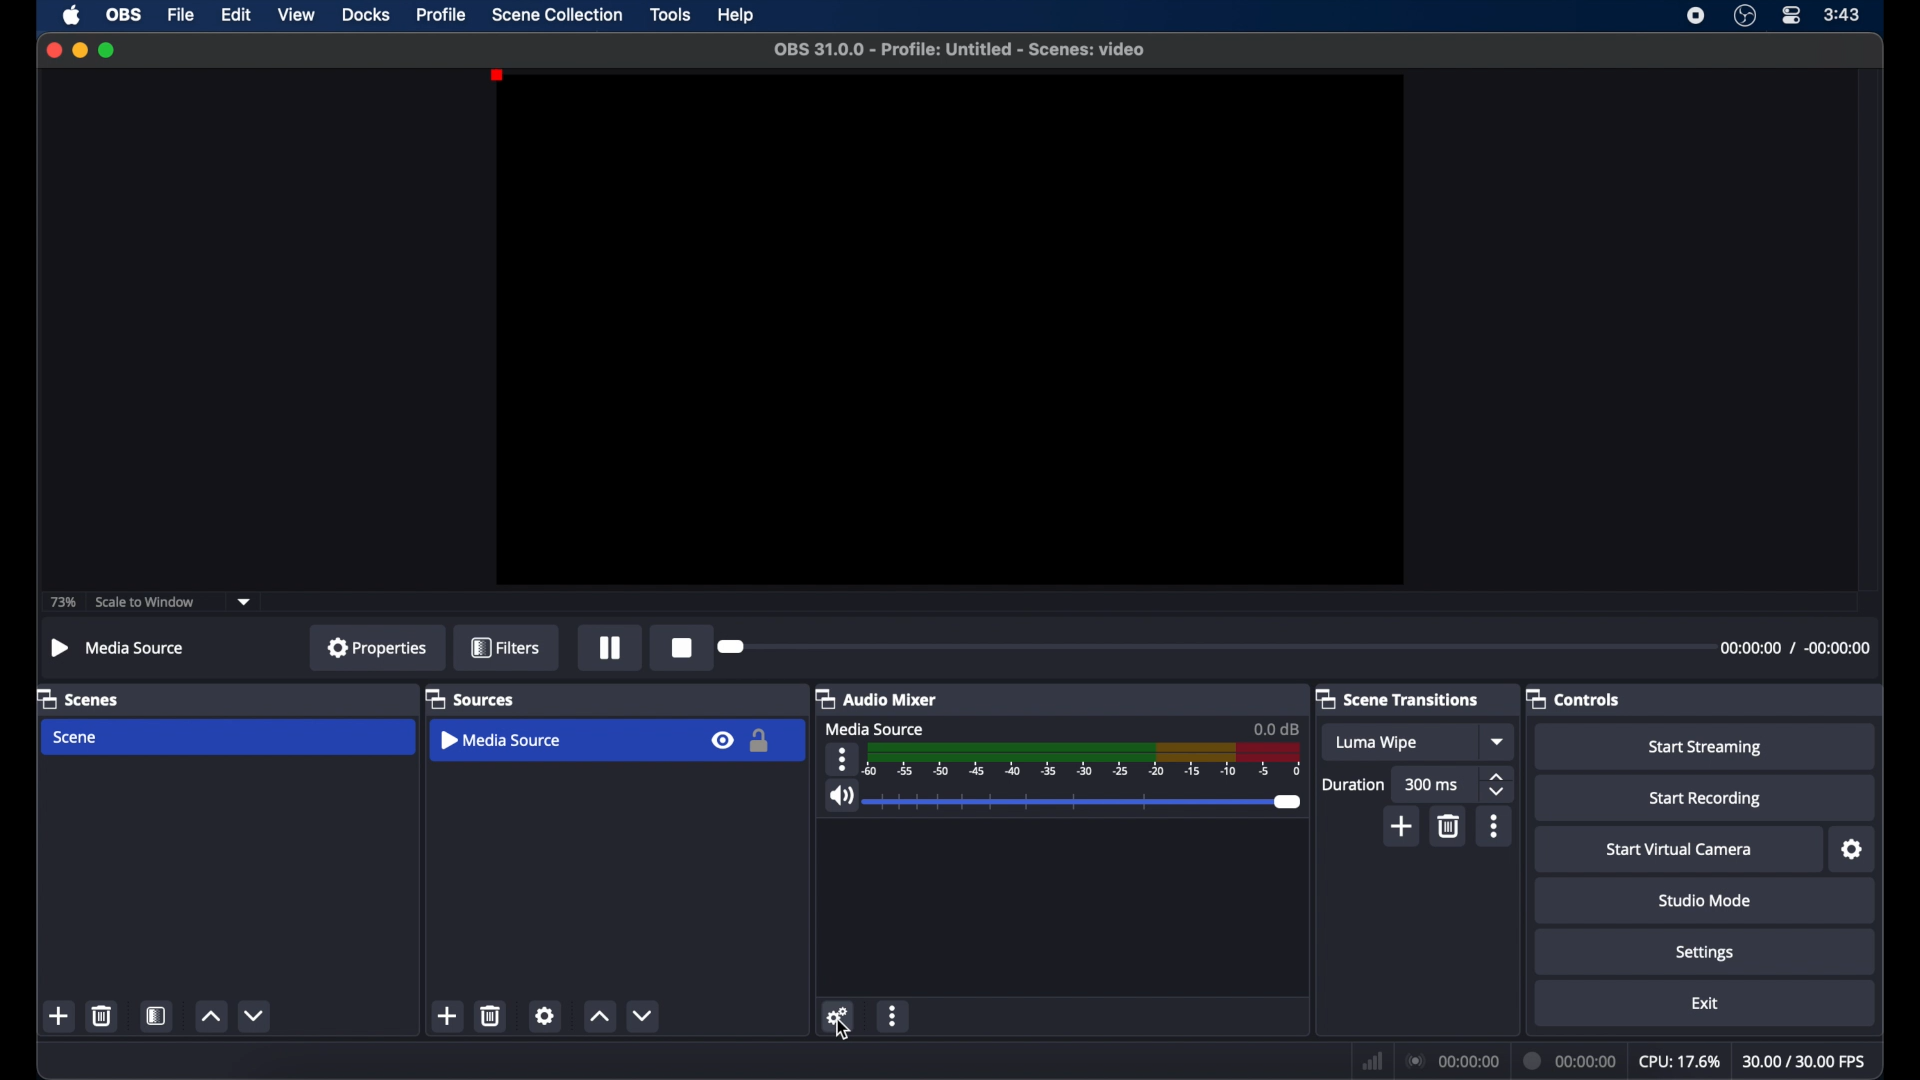 The width and height of the screenshot is (1920, 1080). I want to click on start virtual camera, so click(1678, 850).